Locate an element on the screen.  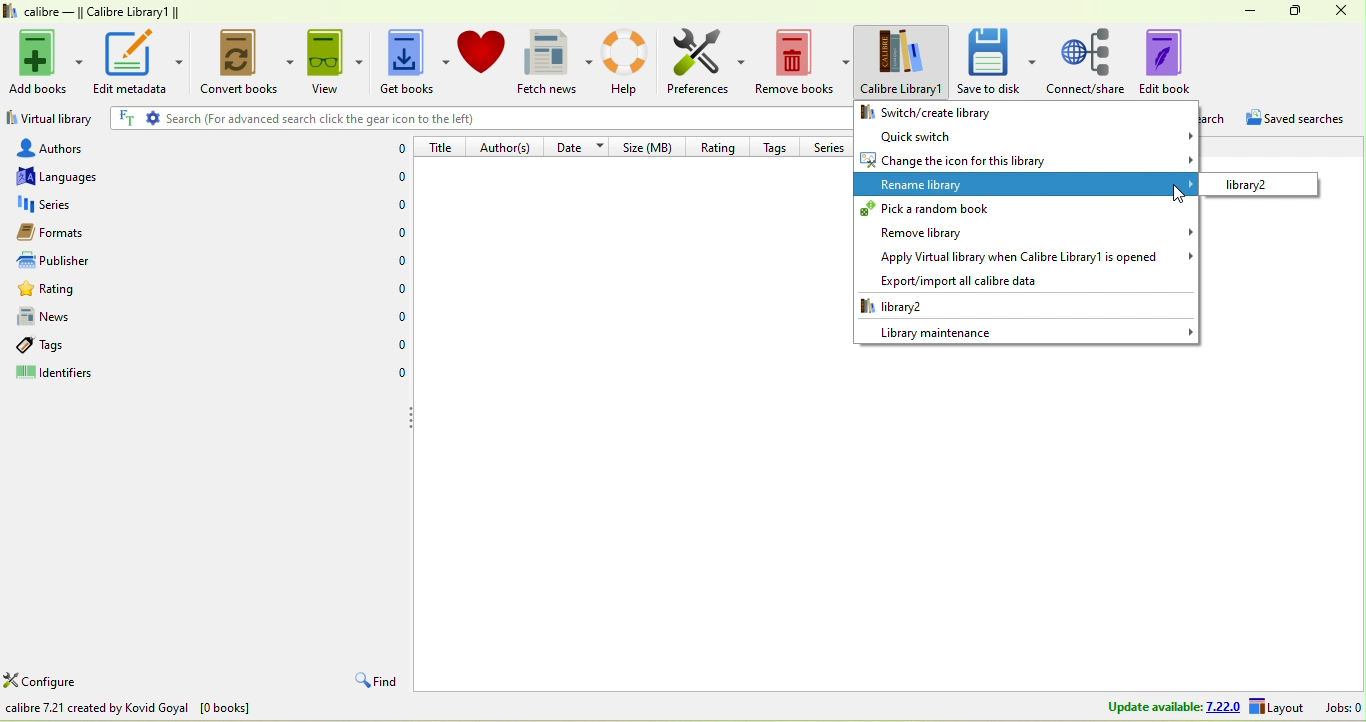
add books is located at coordinates (47, 59).